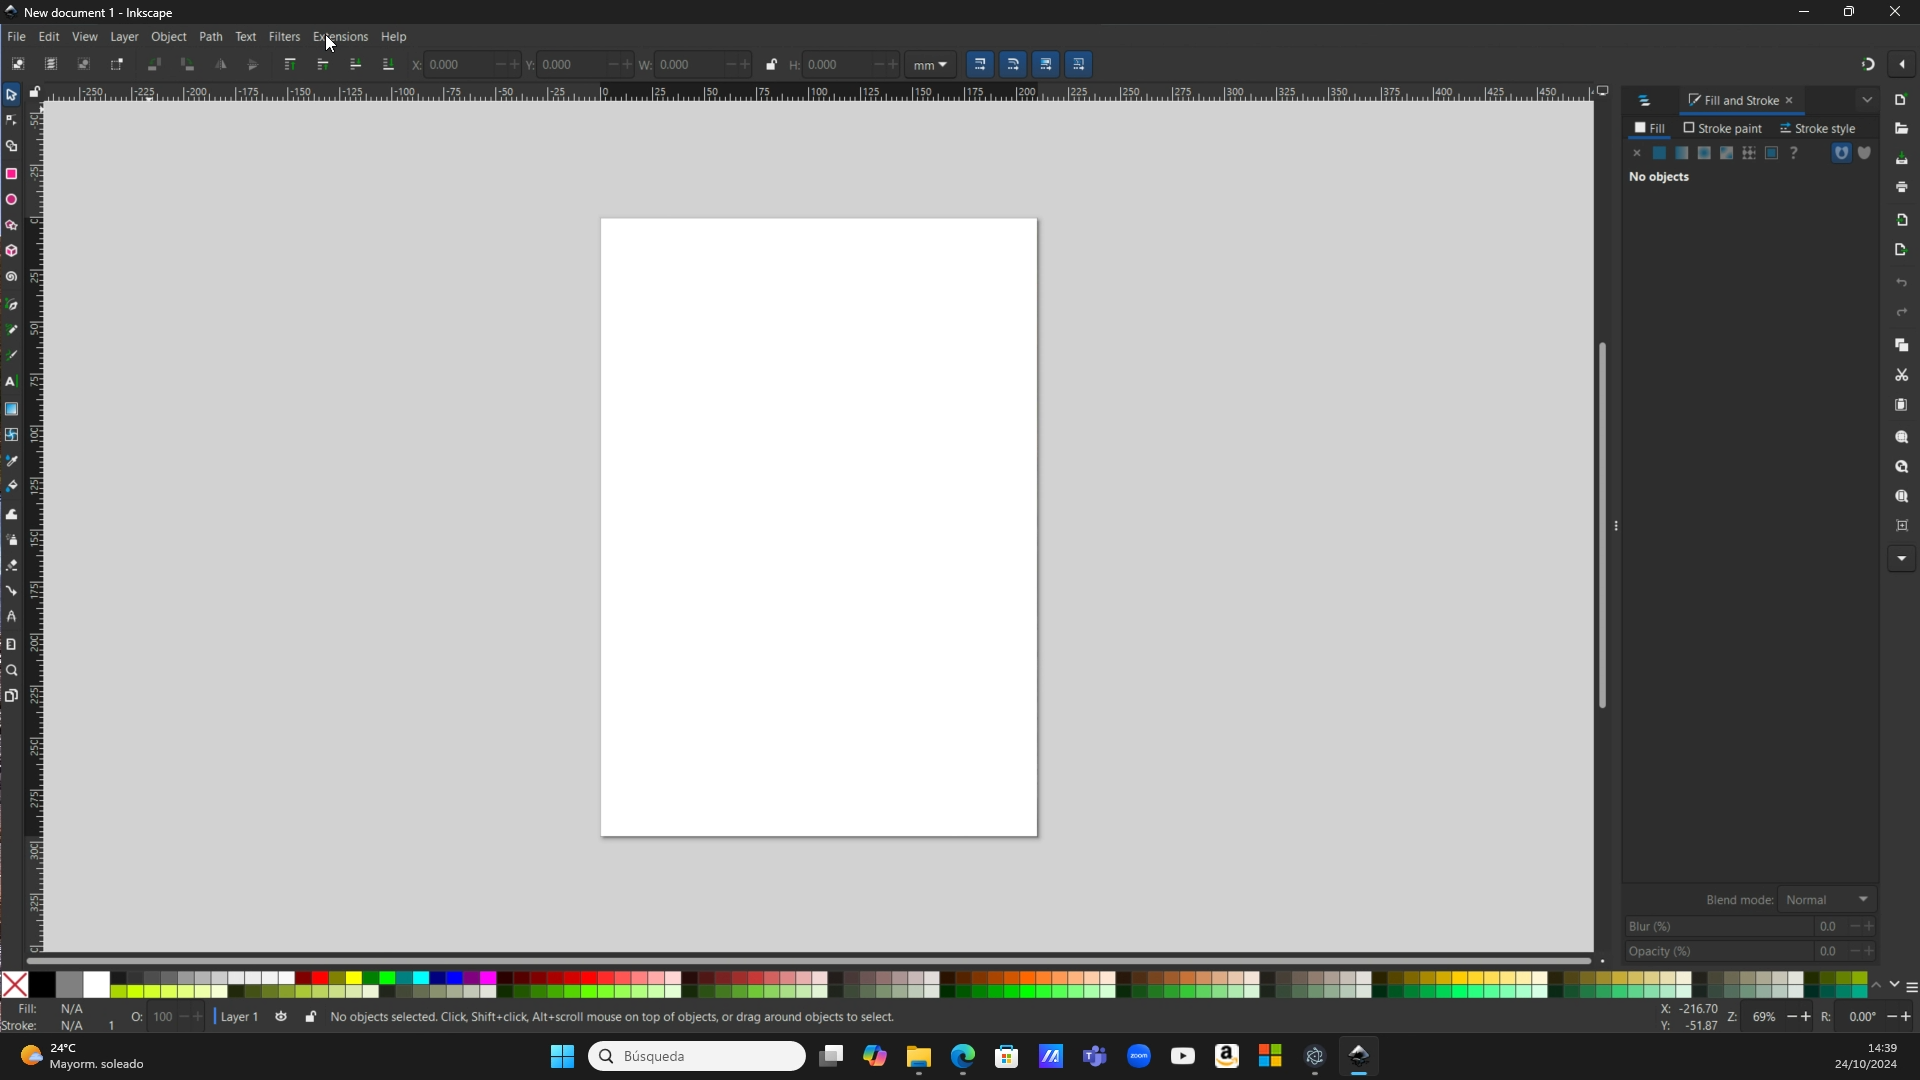  What do you see at coordinates (211, 38) in the screenshot?
I see `Path` at bounding box center [211, 38].